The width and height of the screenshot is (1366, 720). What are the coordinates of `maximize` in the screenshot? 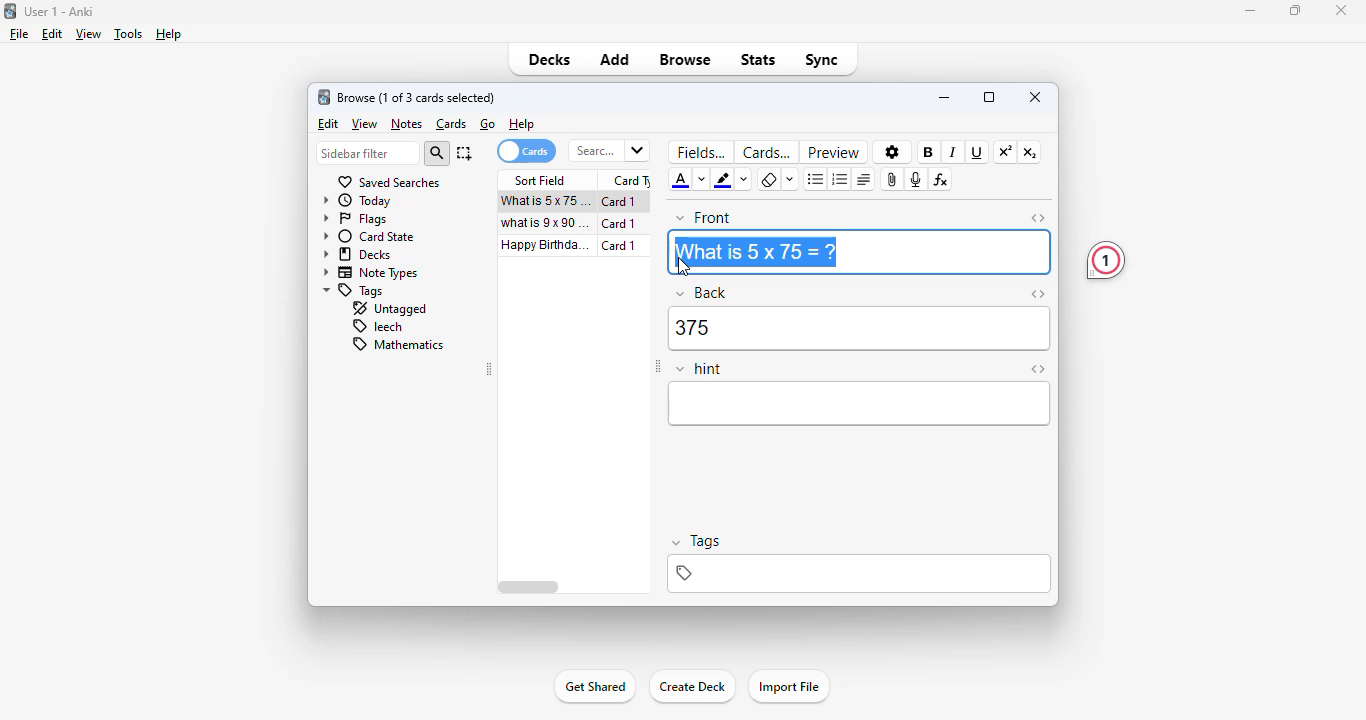 It's located at (989, 98).